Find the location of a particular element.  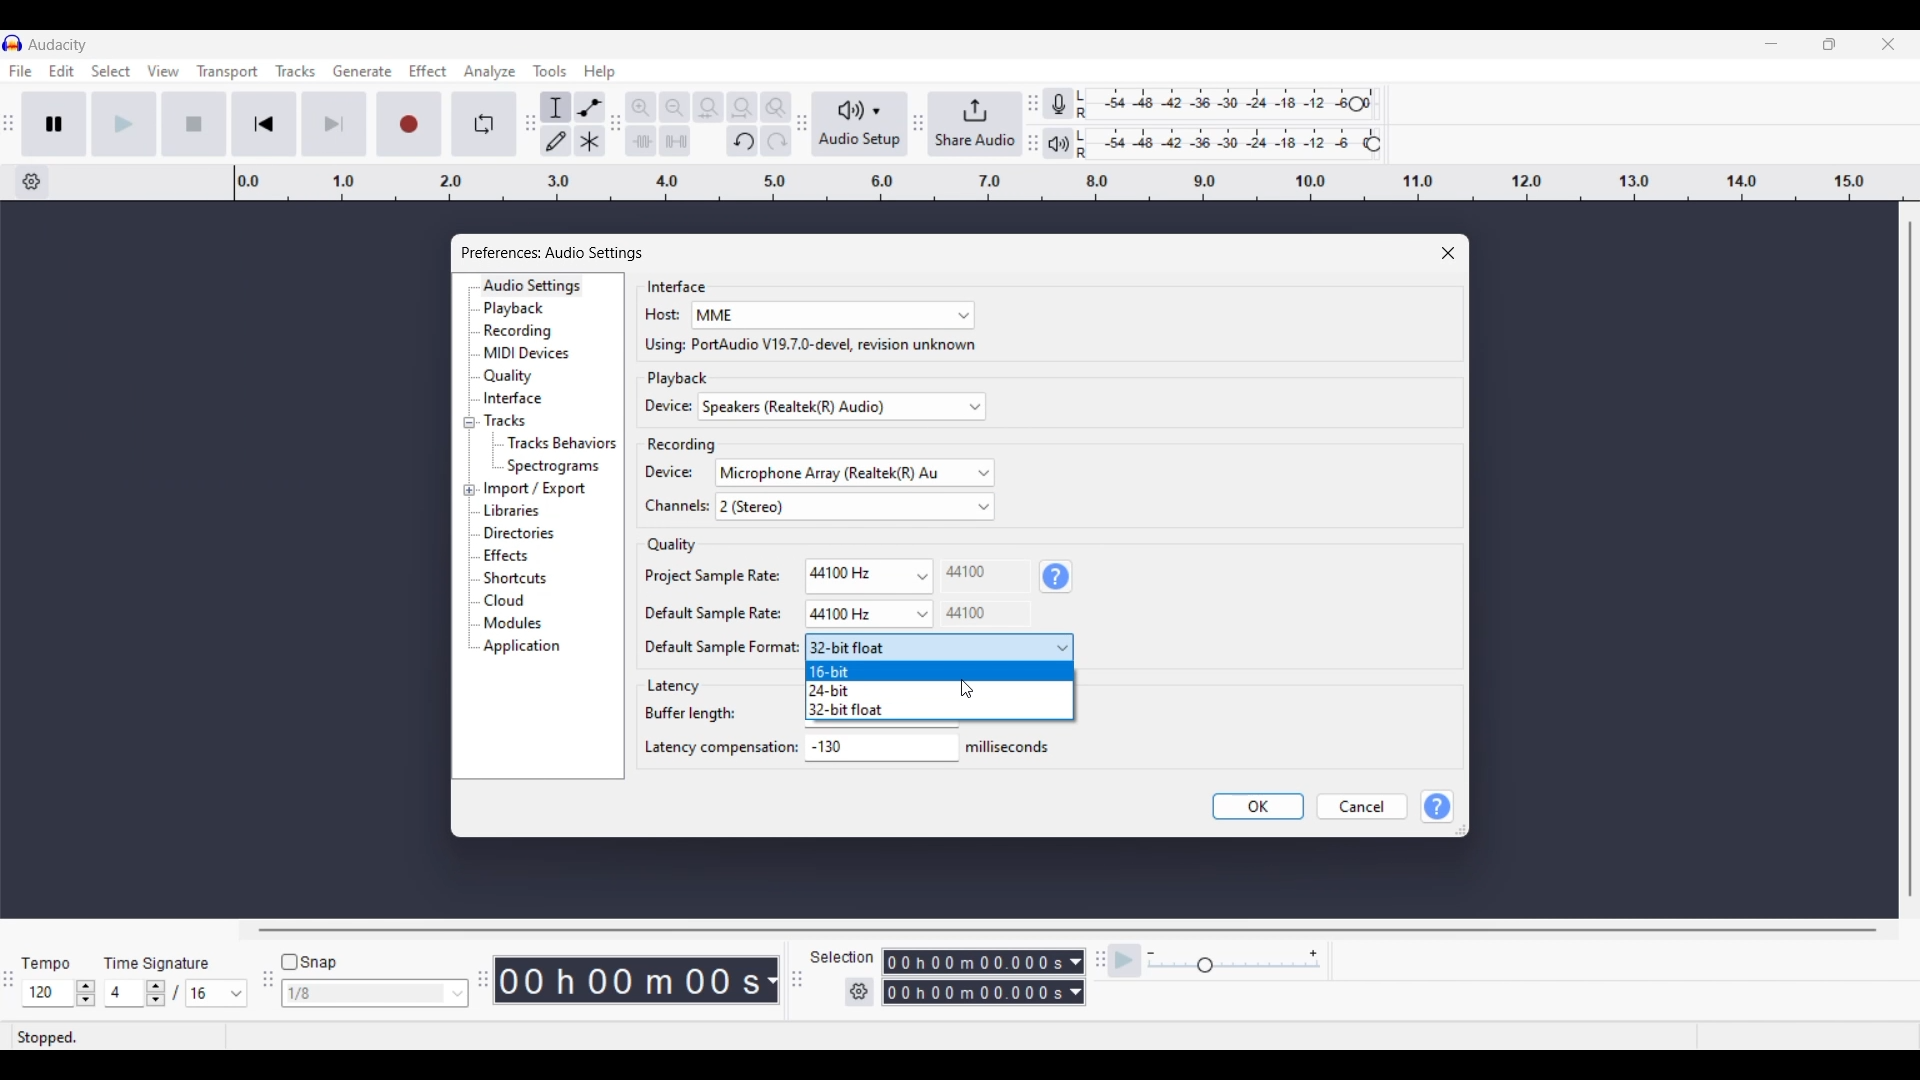

Slider to change playback speed is located at coordinates (1234, 967).